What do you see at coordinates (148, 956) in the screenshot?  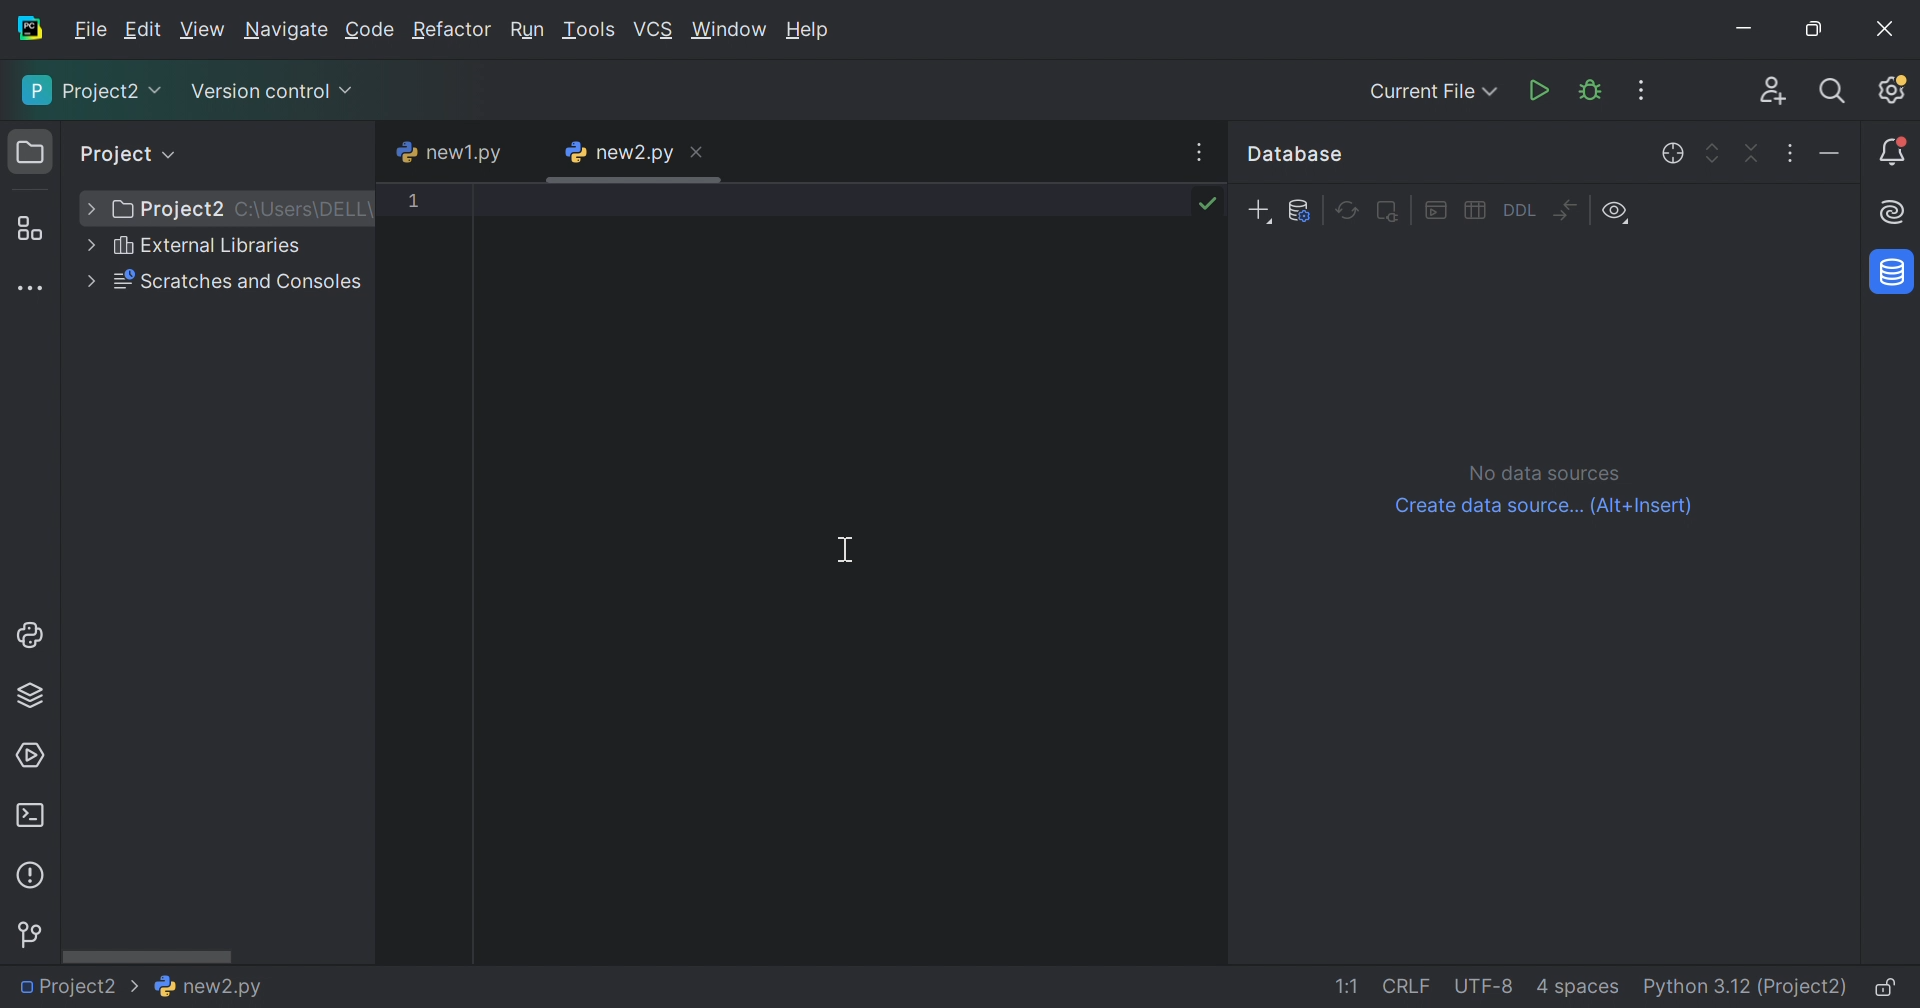 I see `Scroll bar` at bounding box center [148, 956].